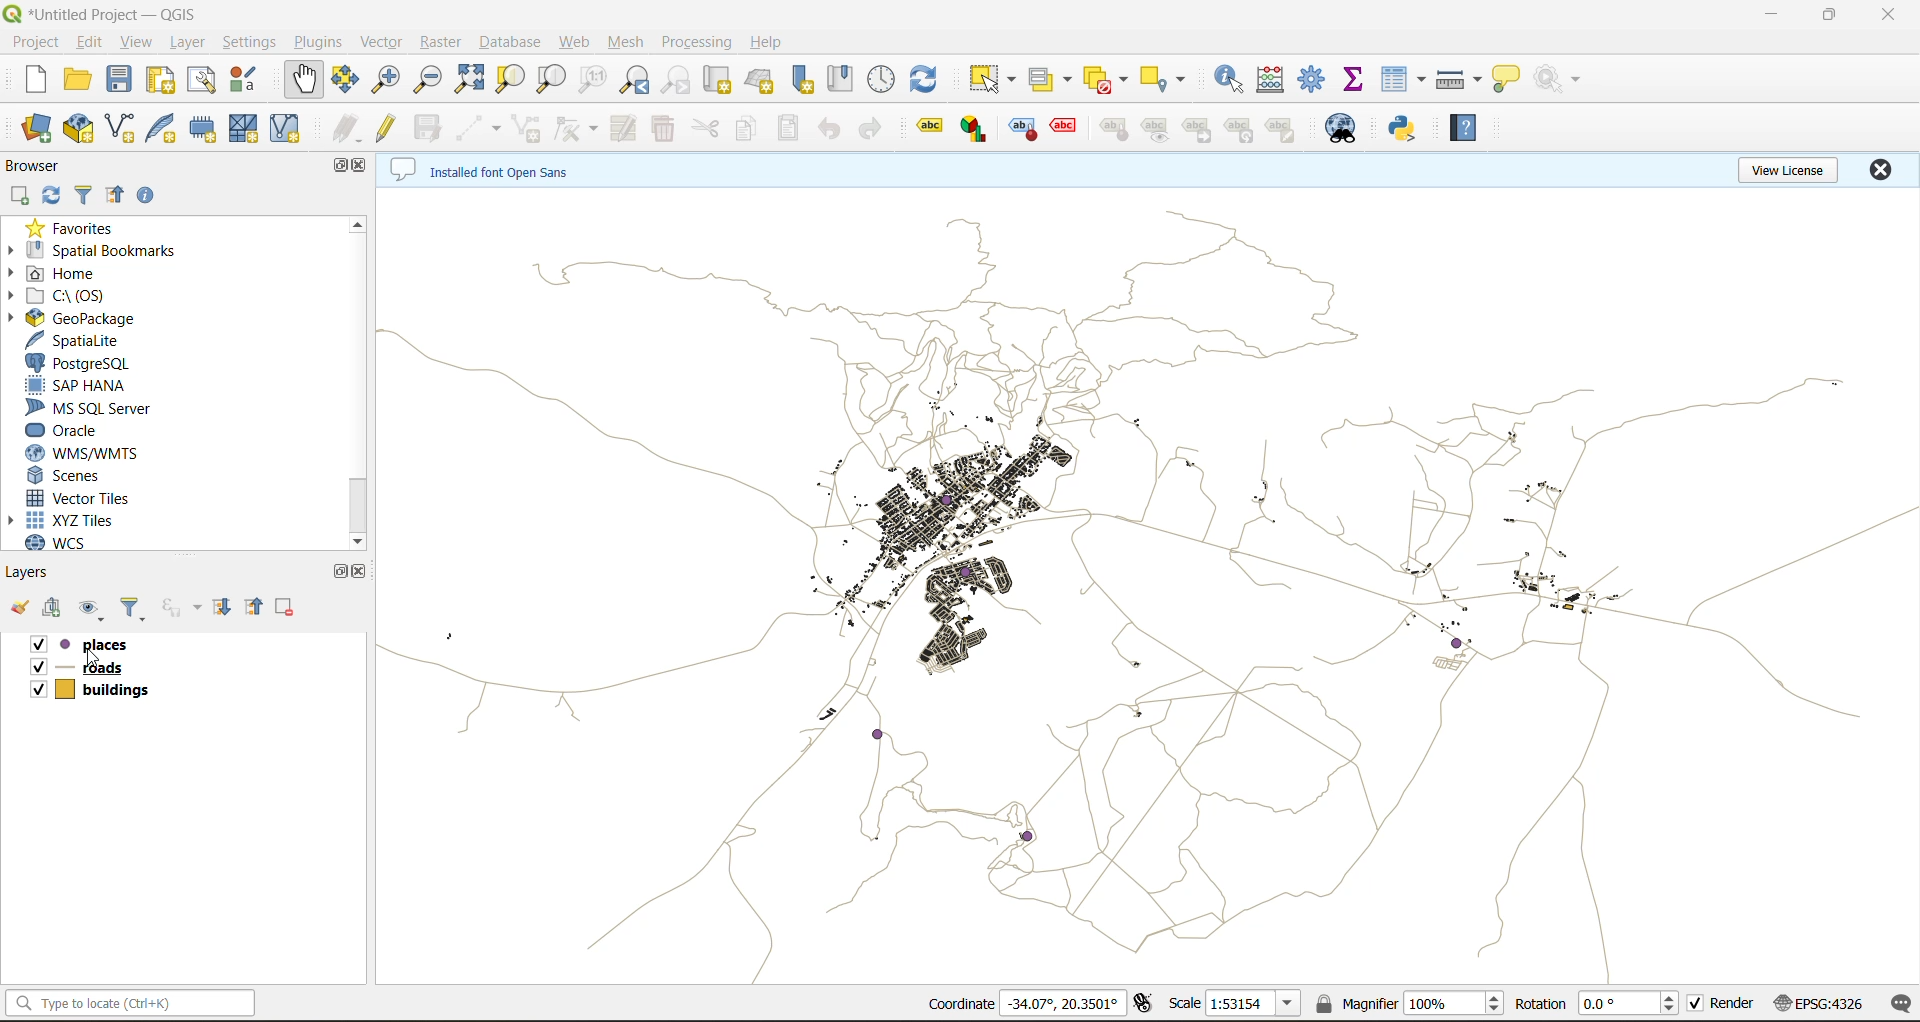 This screenshot has width=1920, height=1022. What do you see at coordinates (118, 197) in the screenshot?
I see `collapse all` at bounding box center [118, 197].